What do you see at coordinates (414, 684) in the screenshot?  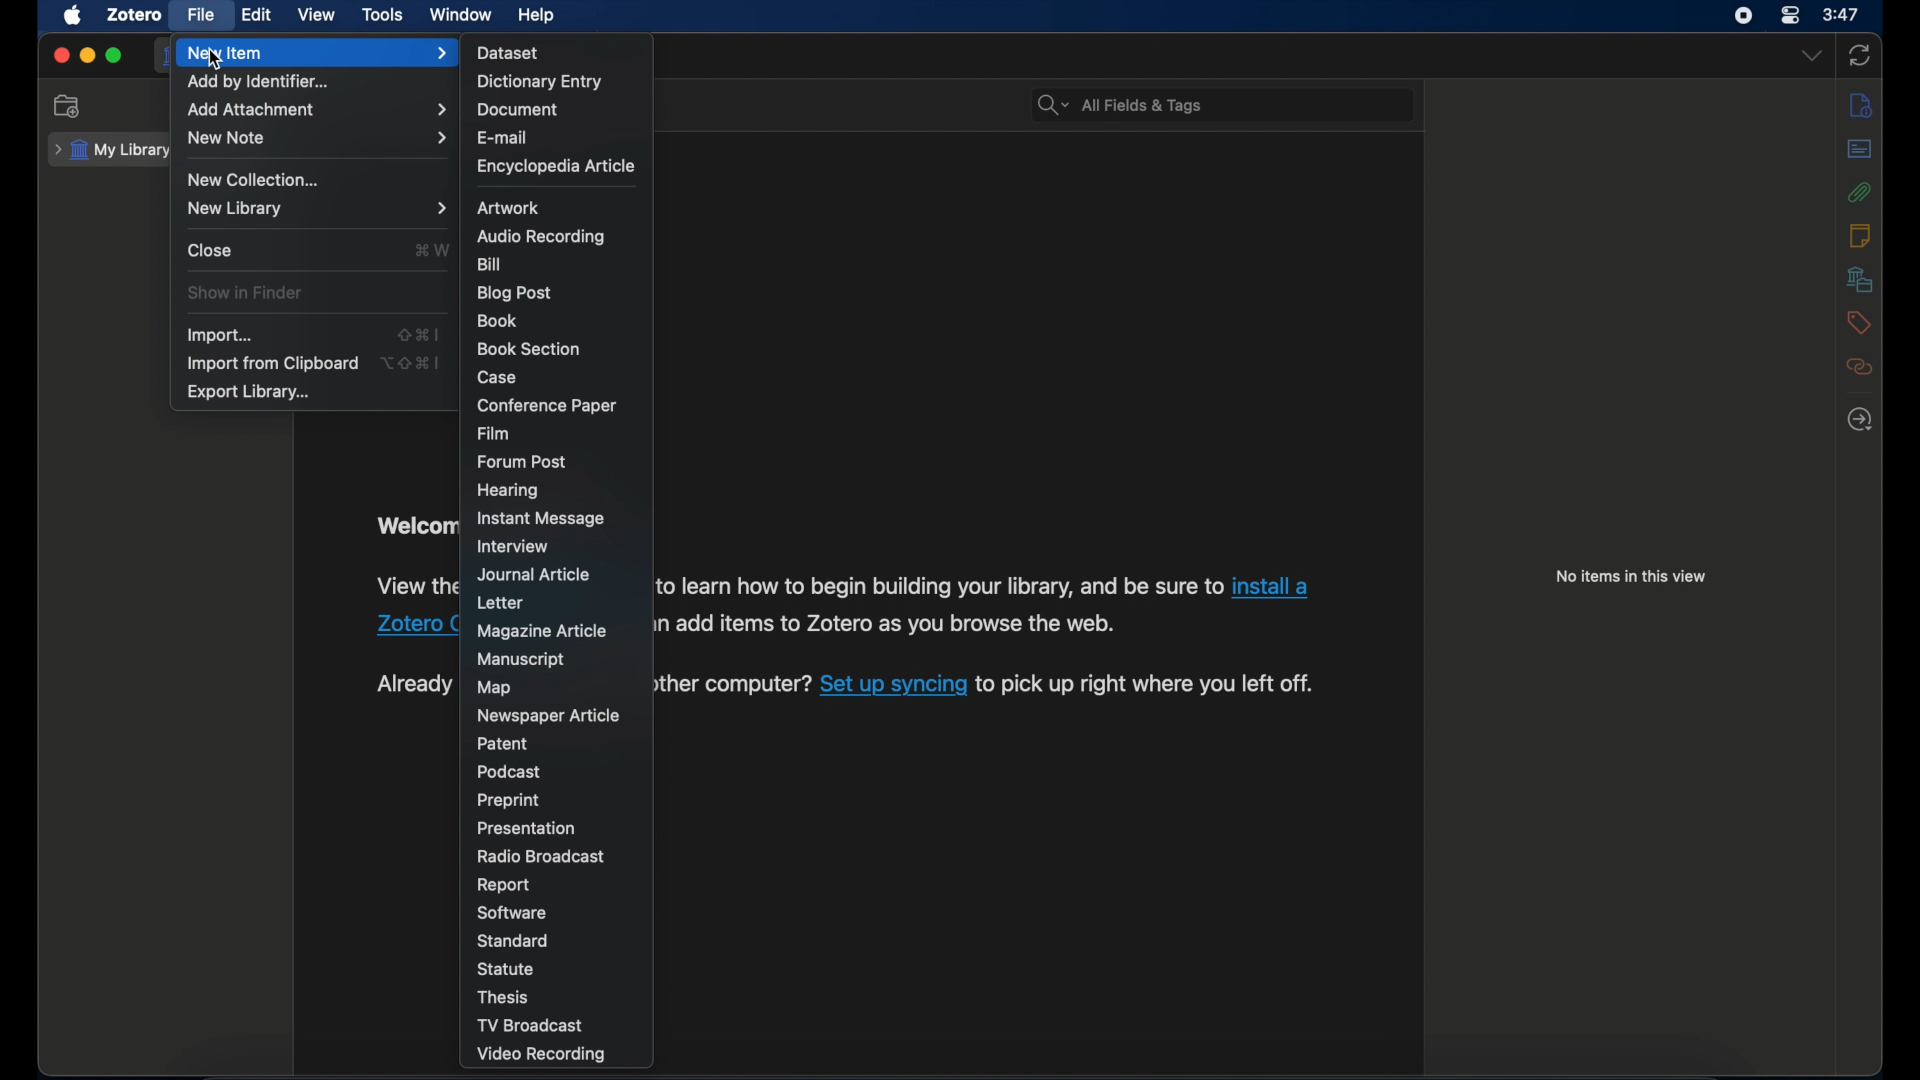 I see `obscure text` at bounding box center [414, 684].